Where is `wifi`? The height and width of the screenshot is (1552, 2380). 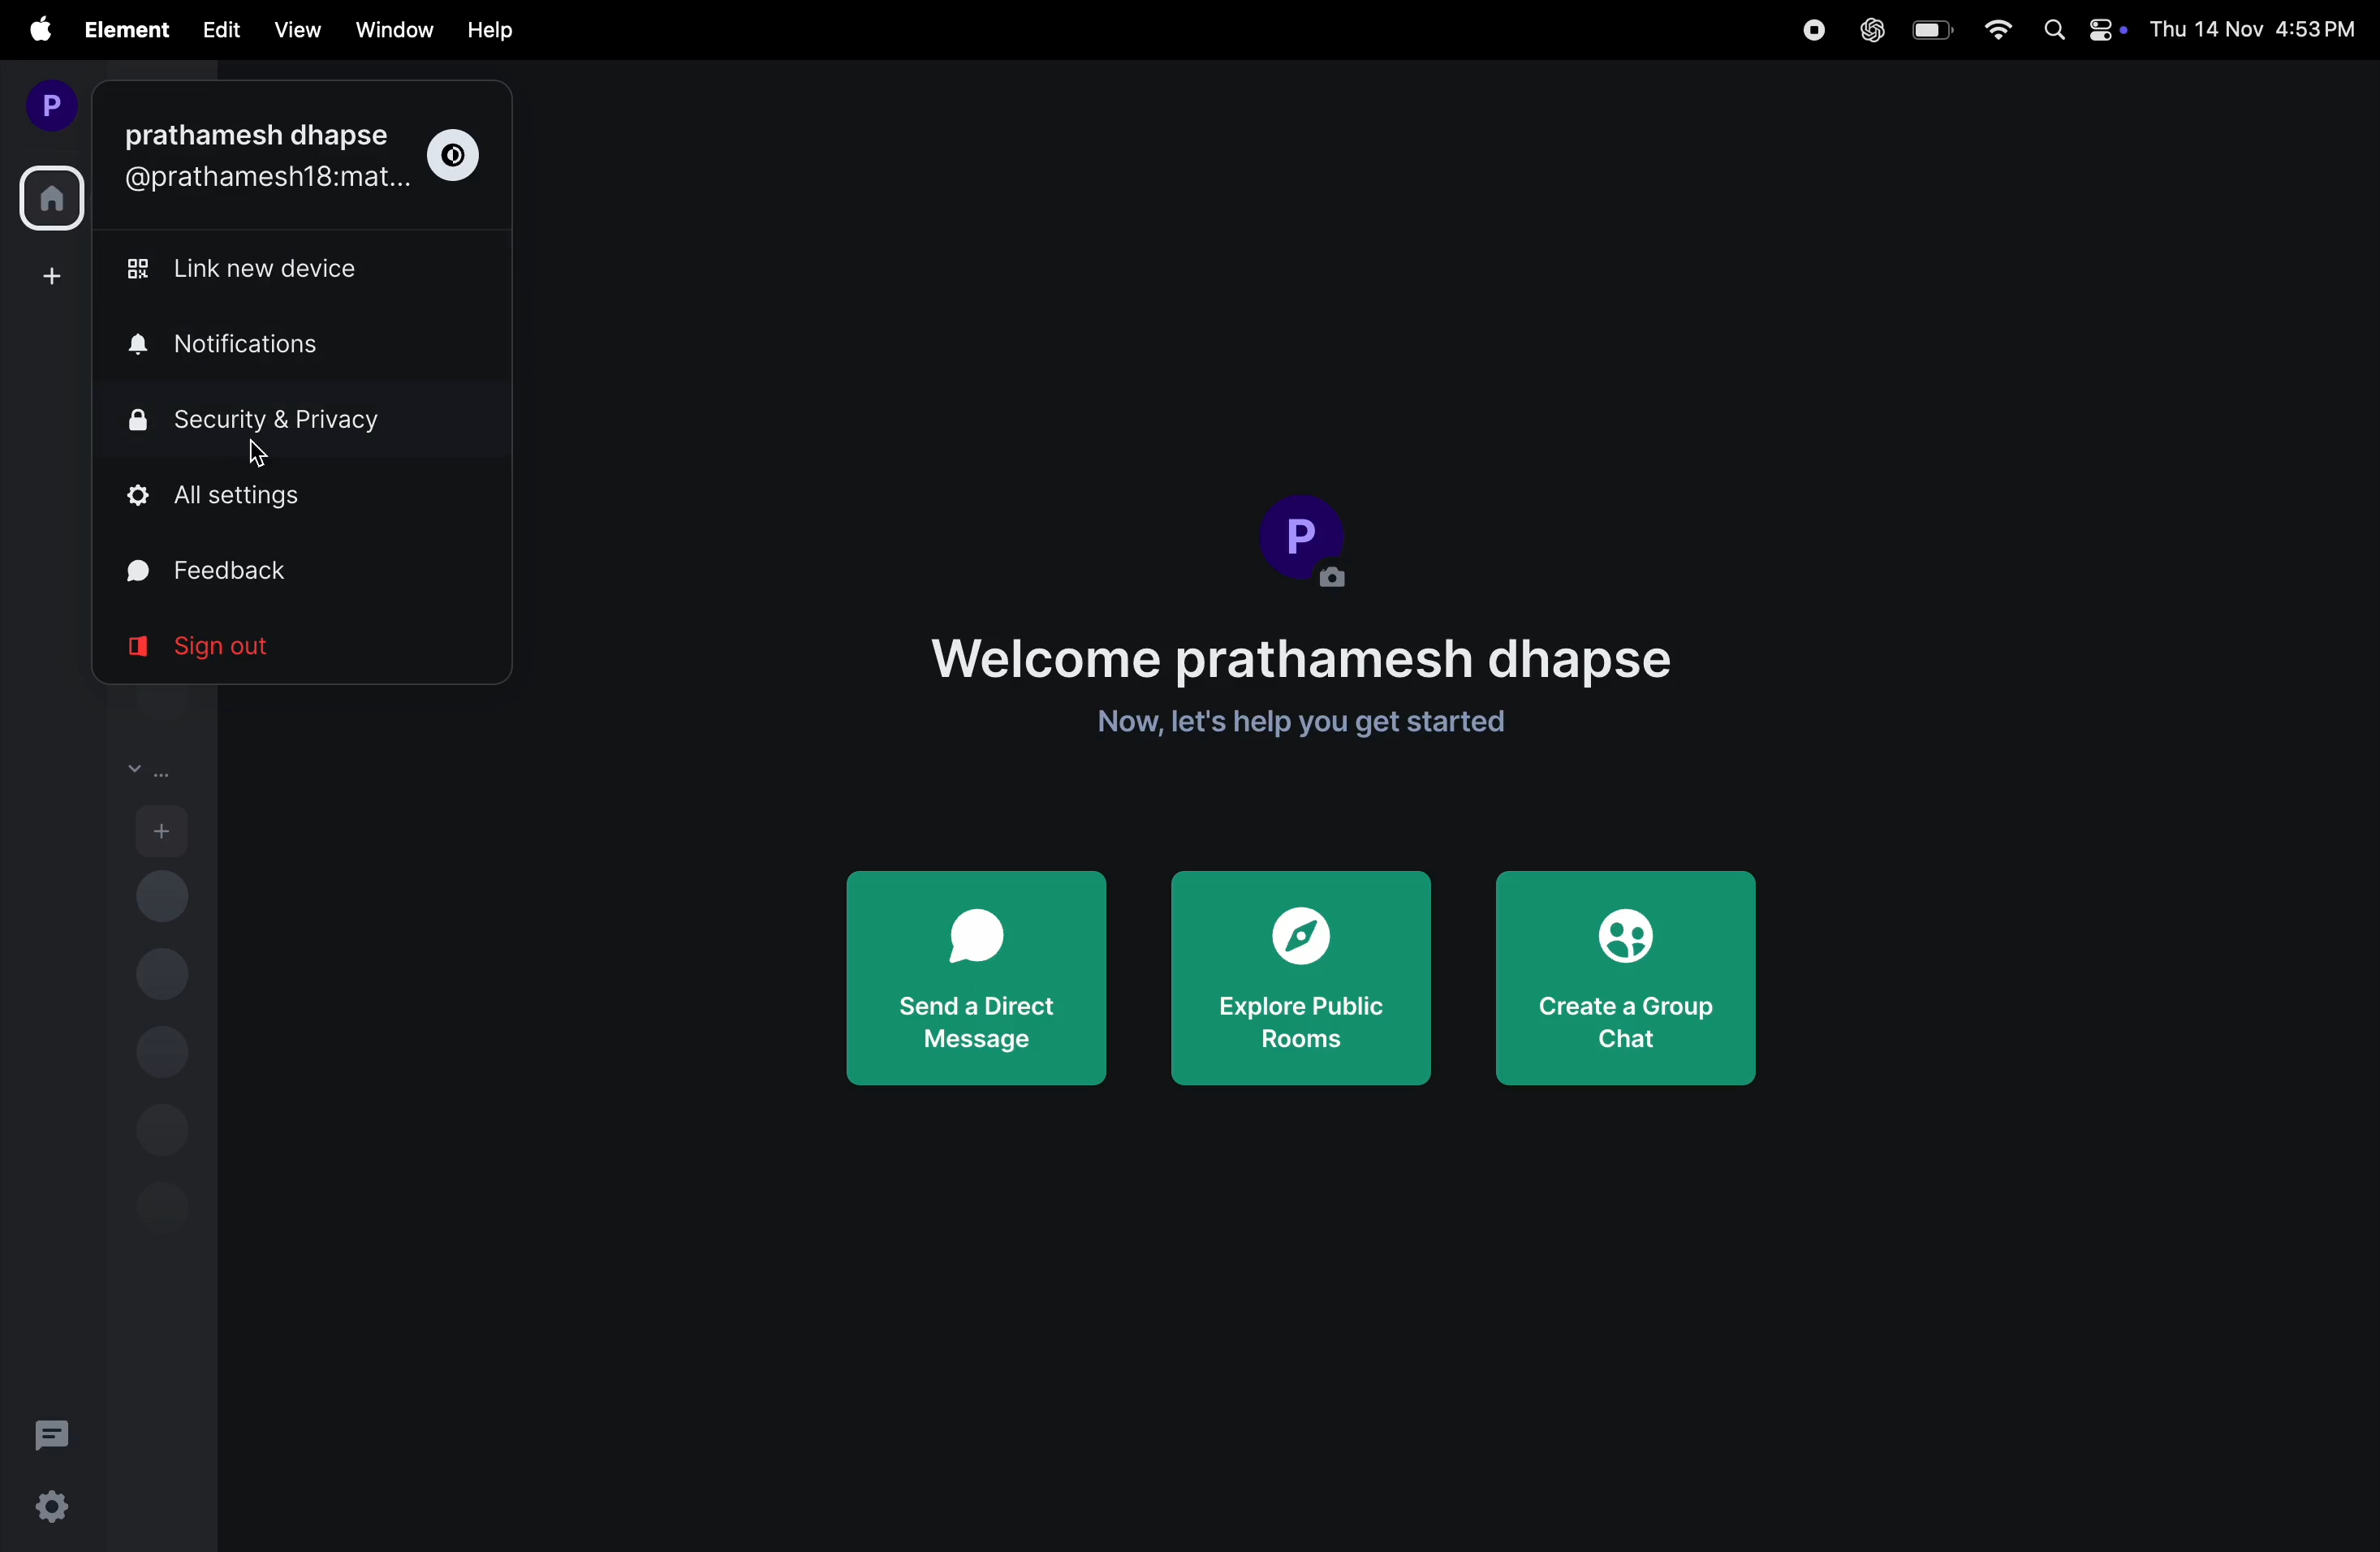 wifi is located at coordinates (1995, 34).